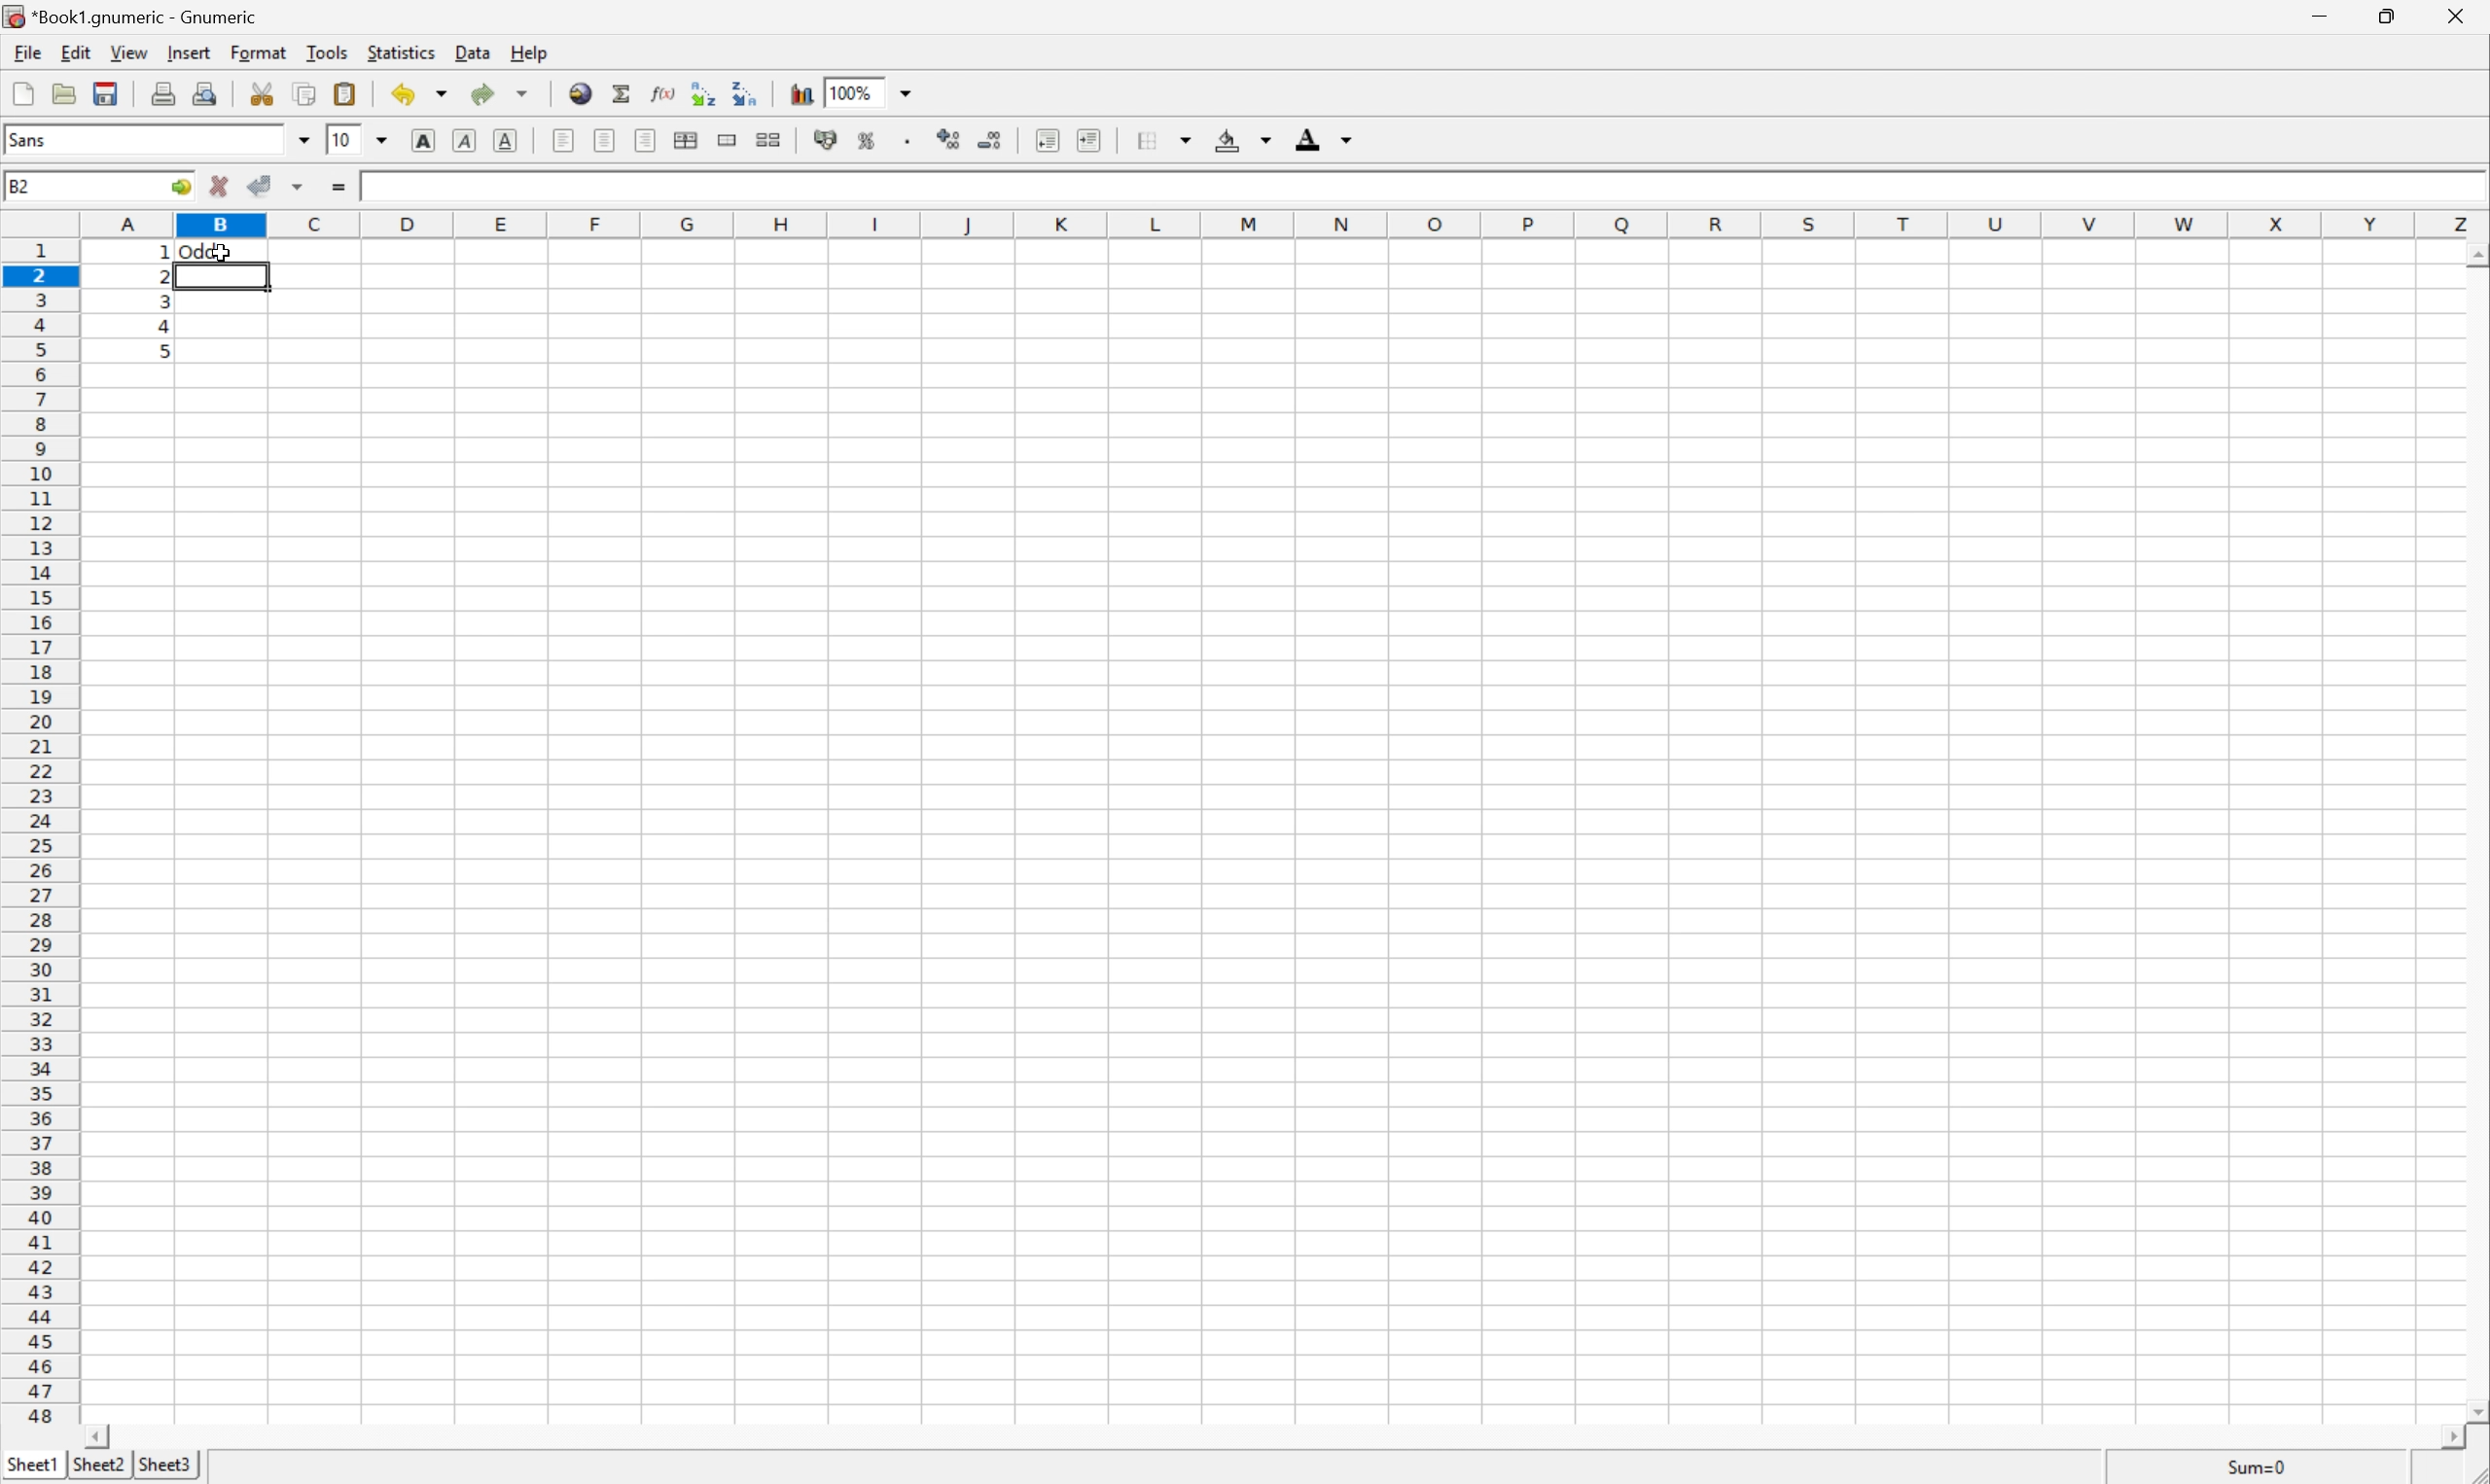 The image size is (2490, 1484). What do you see at coordinates (104, 1434) in the screenshot?
I see `Scroll Left` at bounding box center [104, 1434].